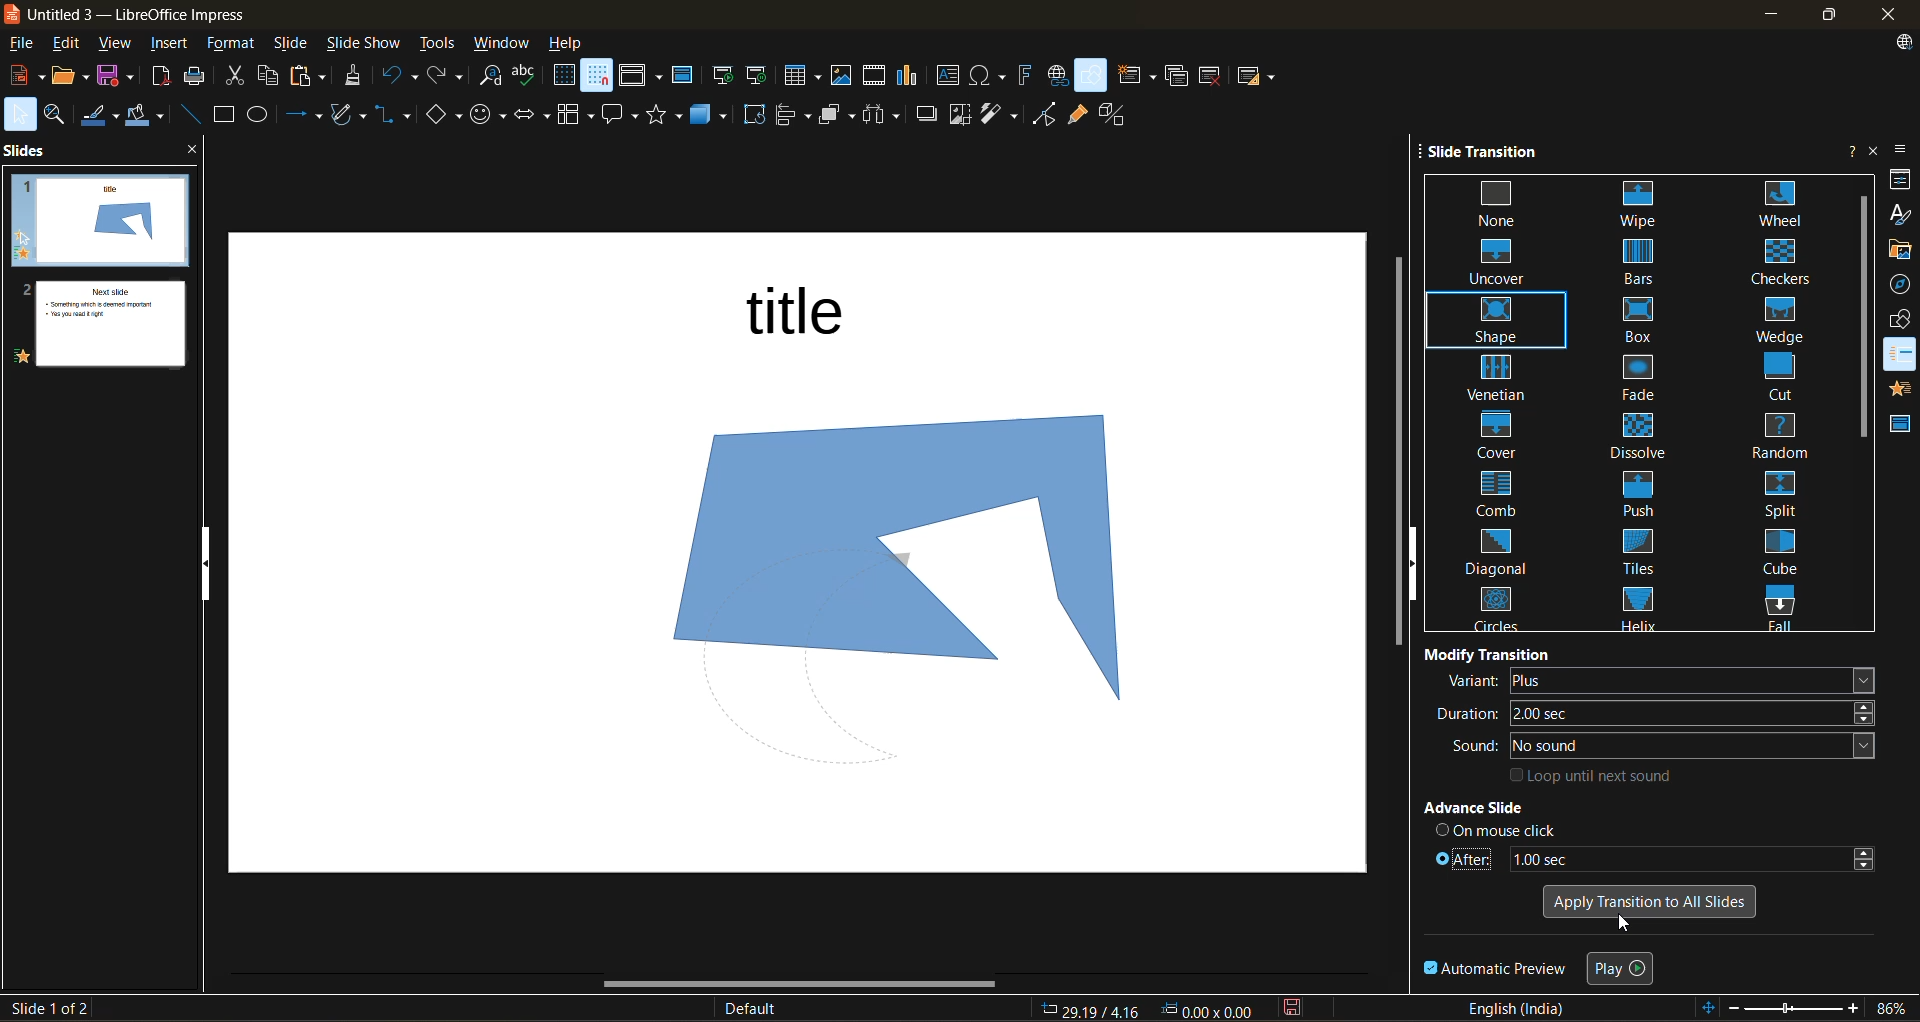 This screenshot has width=1920, height=1022. I want to click on format, so click(234, 45).